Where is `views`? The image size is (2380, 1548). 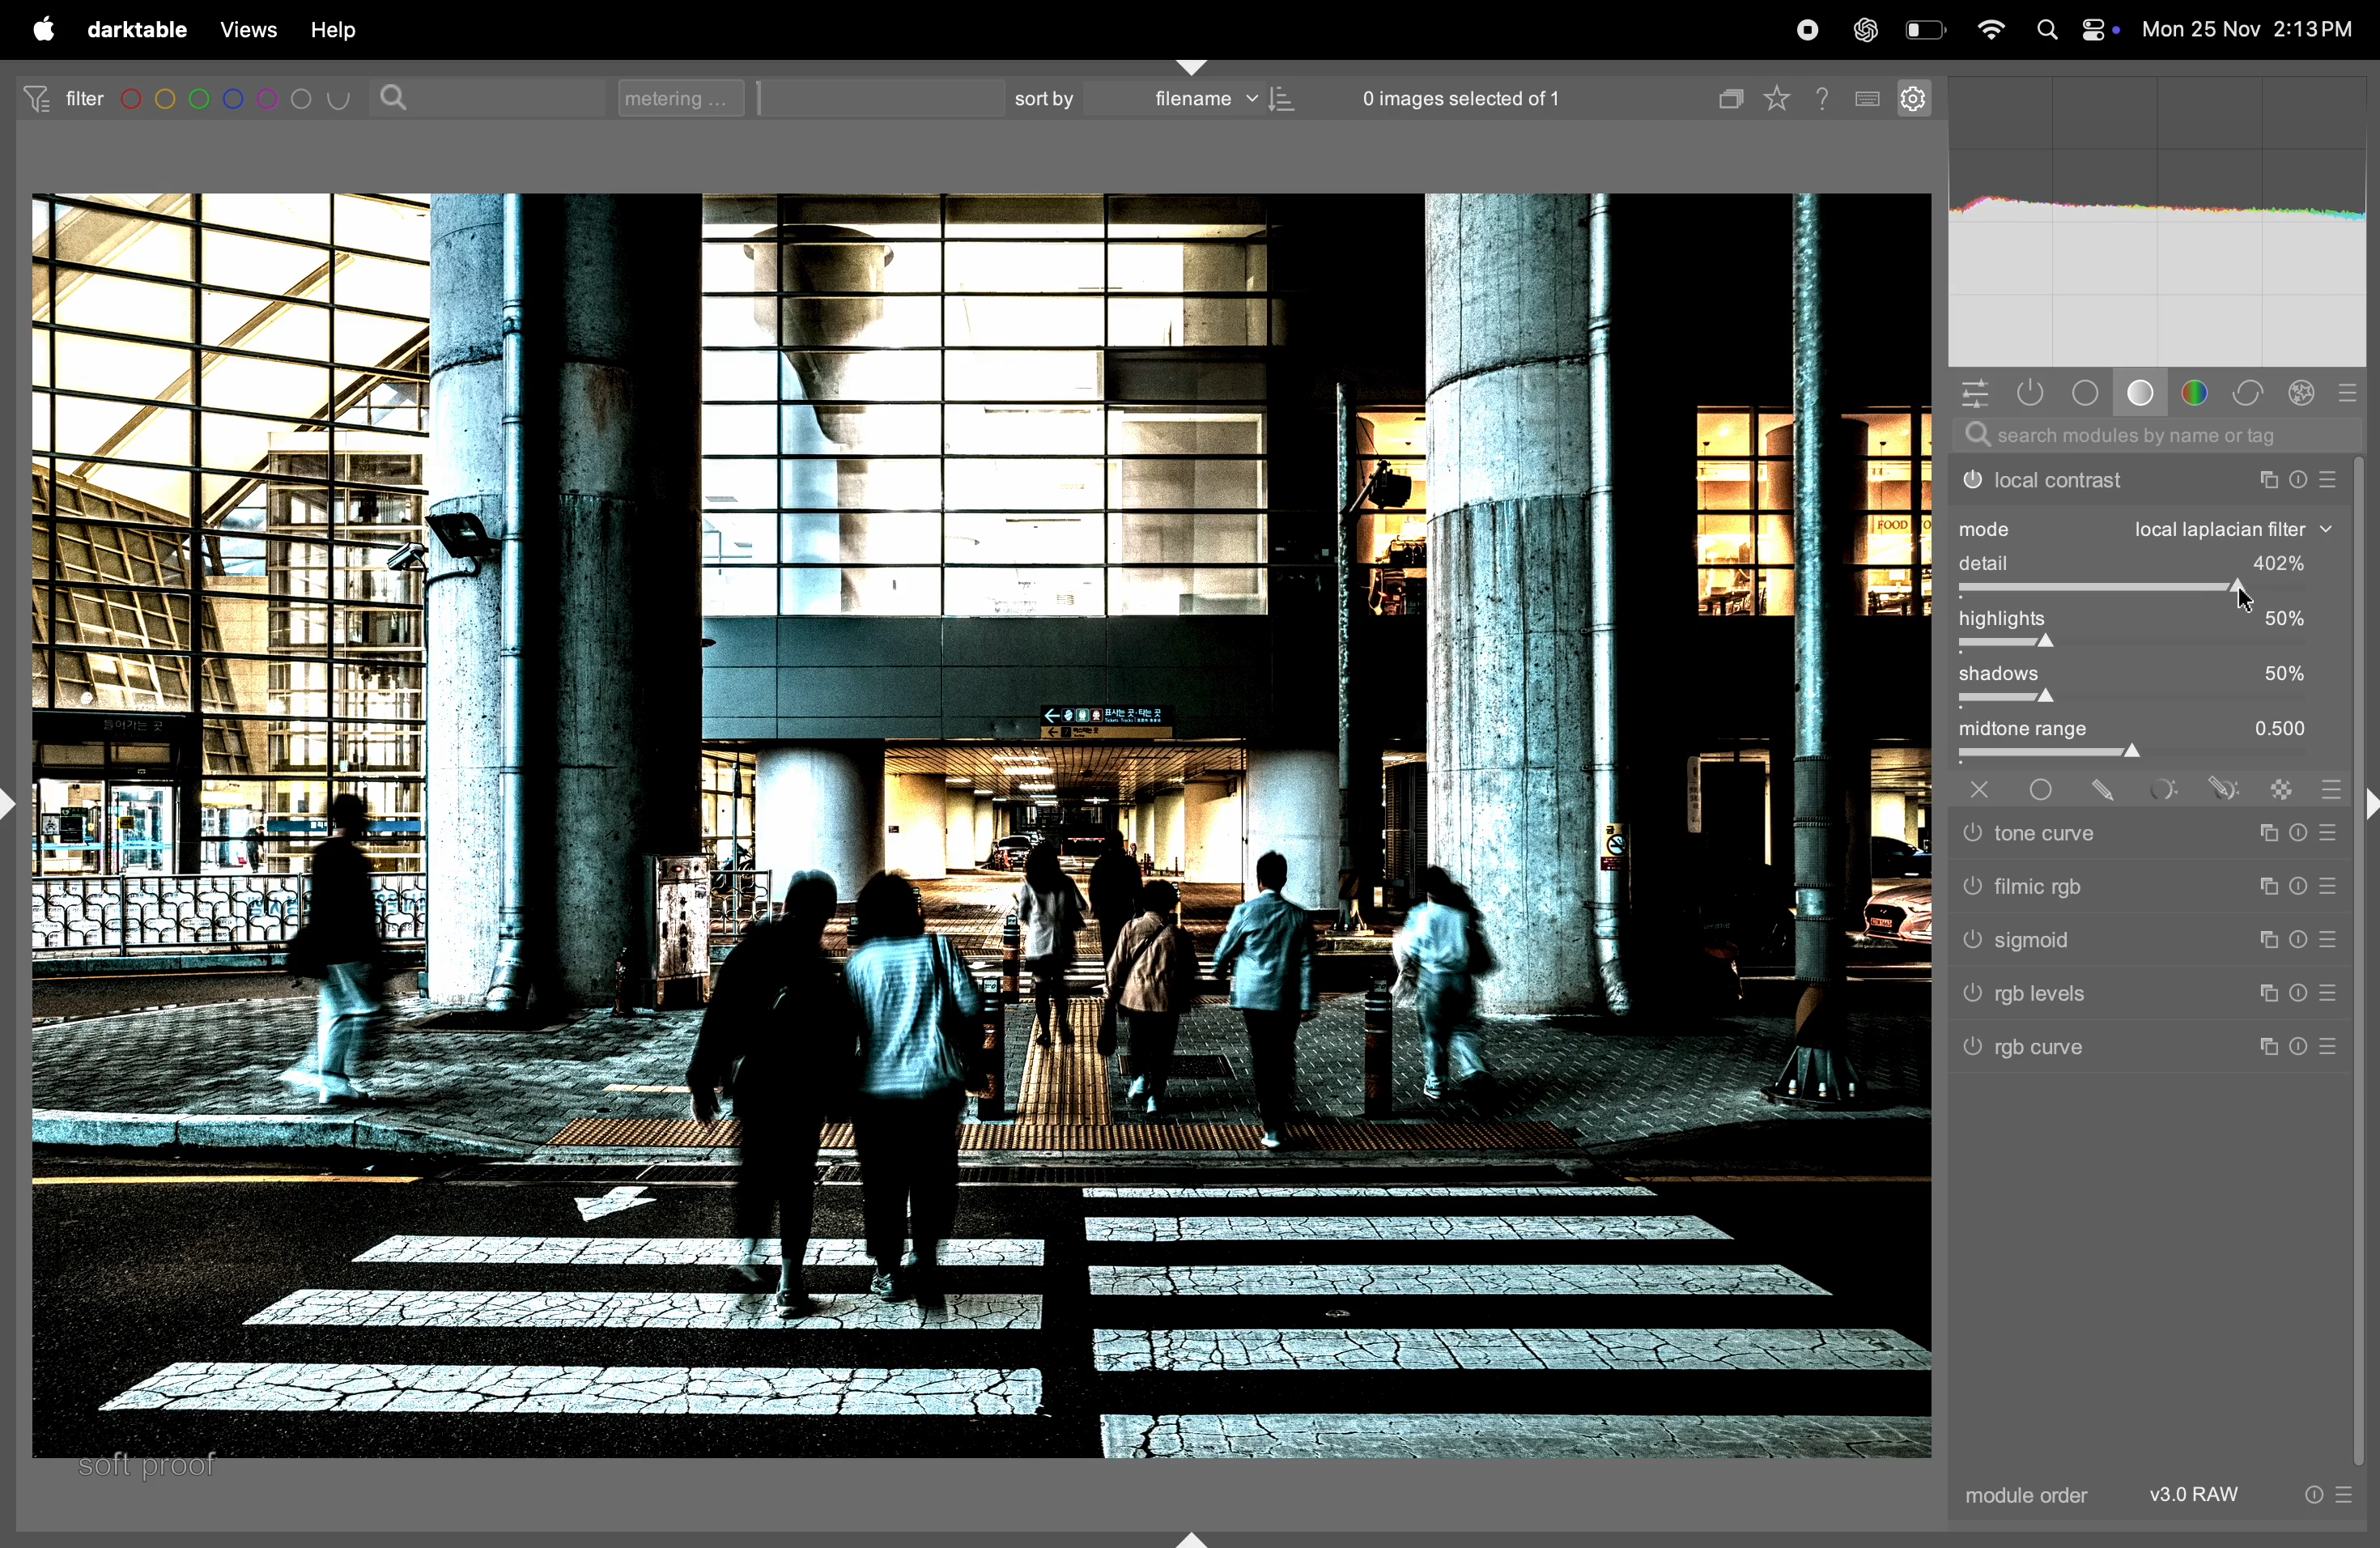
views is located at coordinates (244, 30).